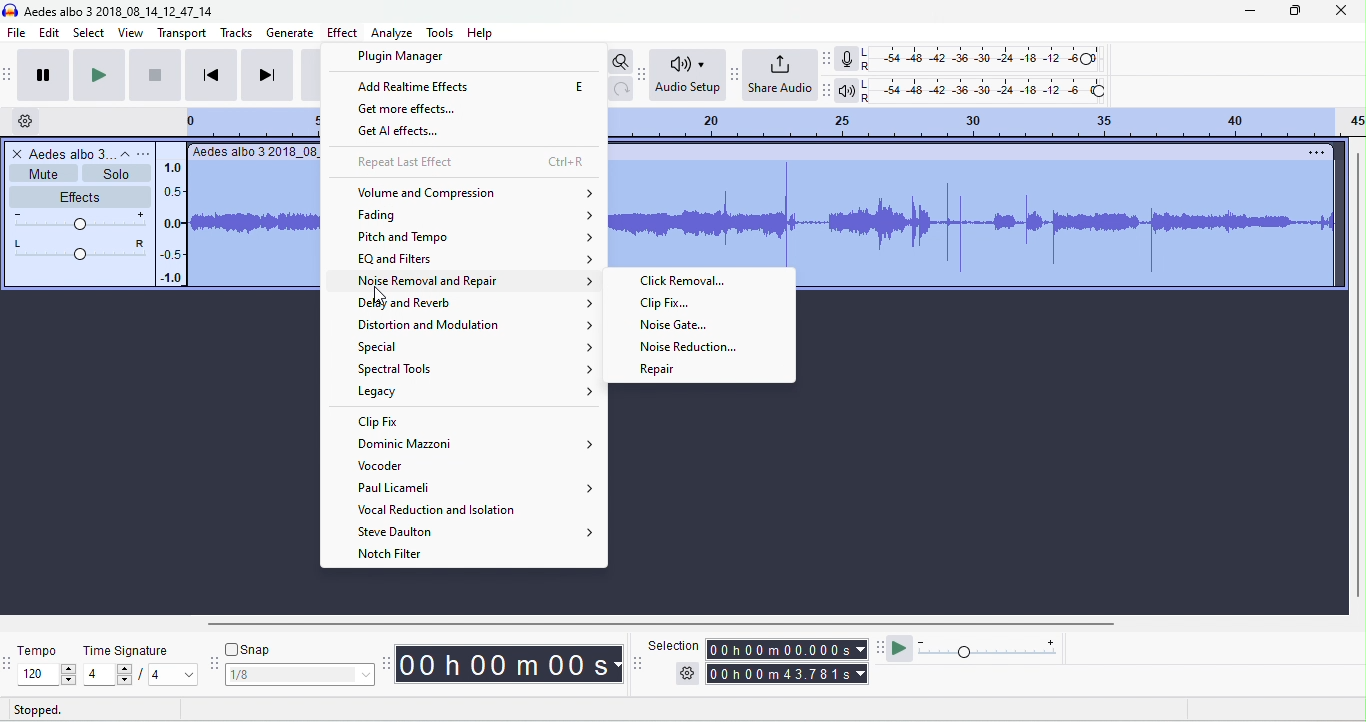 This screenshot has height=722, width=1366. I want to click on play, so click(98, 73).